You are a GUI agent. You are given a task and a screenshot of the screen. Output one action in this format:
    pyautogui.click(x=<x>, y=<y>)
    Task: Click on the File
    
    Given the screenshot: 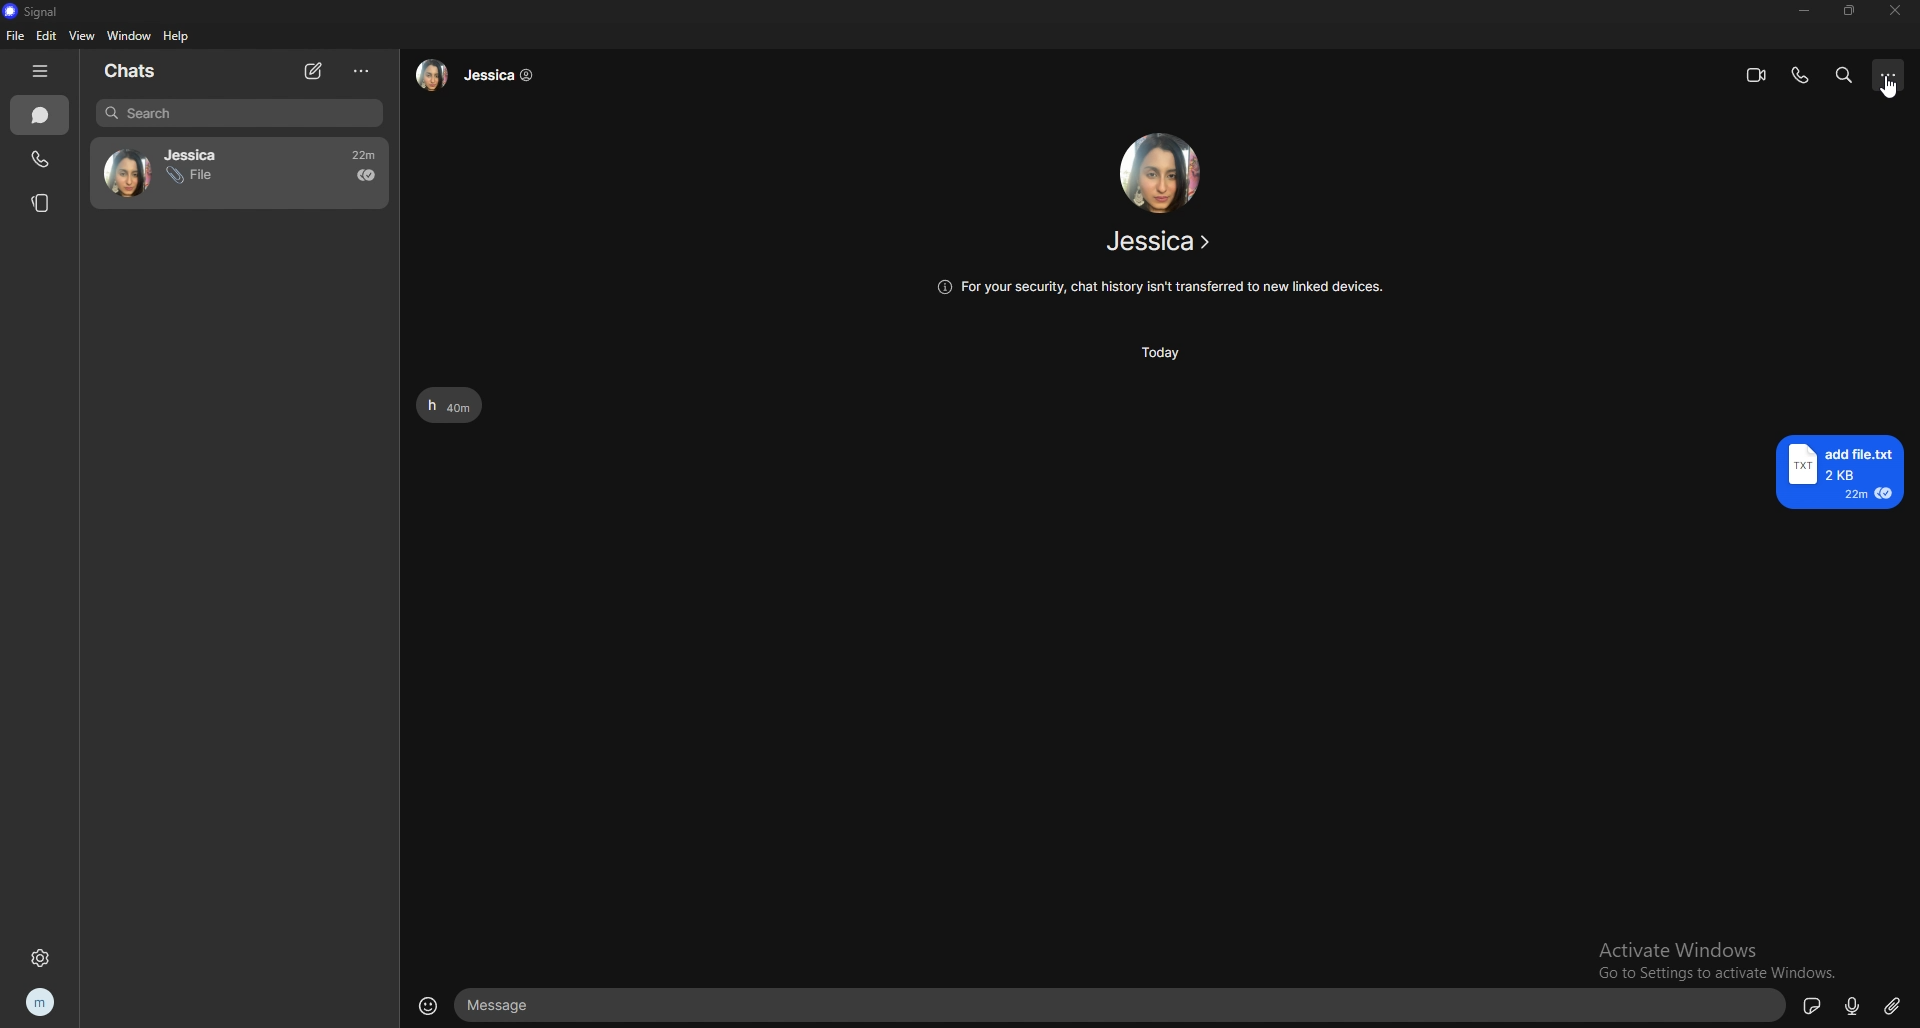 What is the action you would take?
    pyautogui.click(x=189, y=178)
    